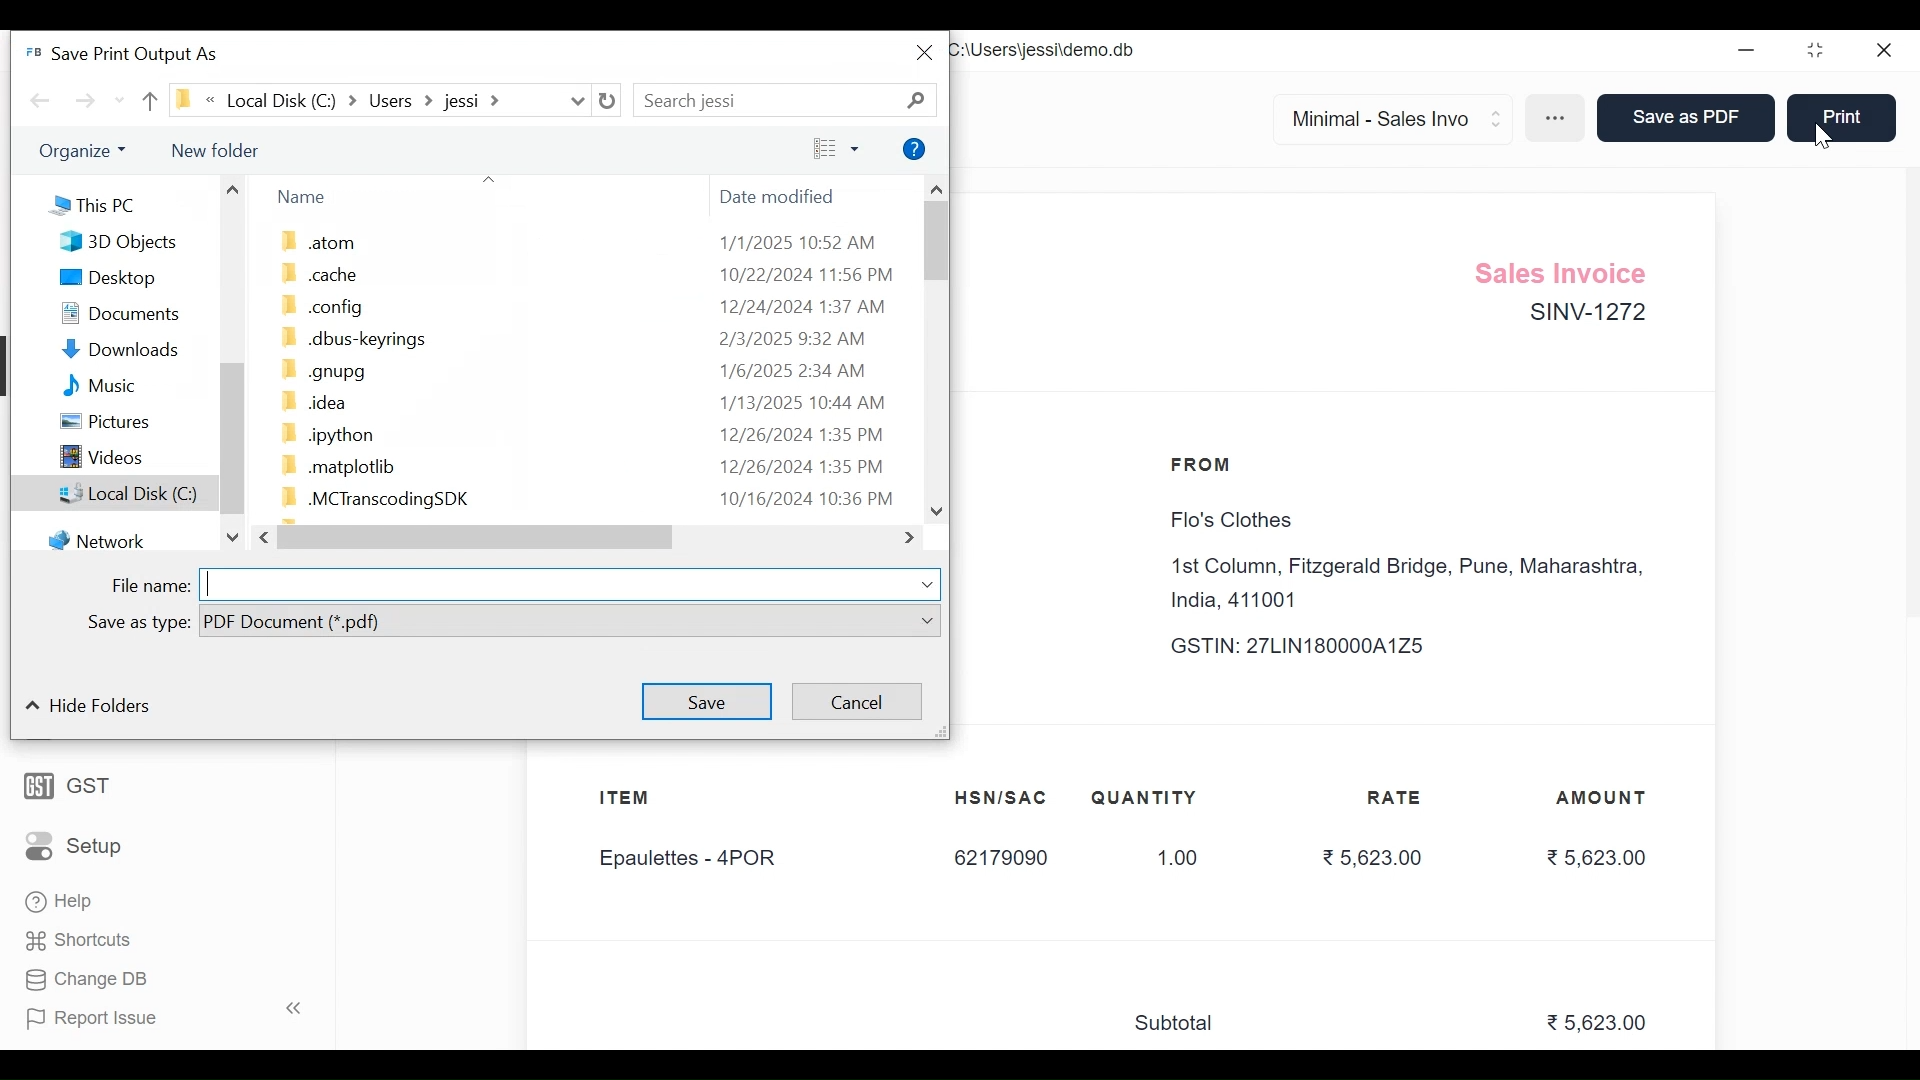 The width and height of the screenshot is (1920, 1080). I want to click on config, so click(316, 305).